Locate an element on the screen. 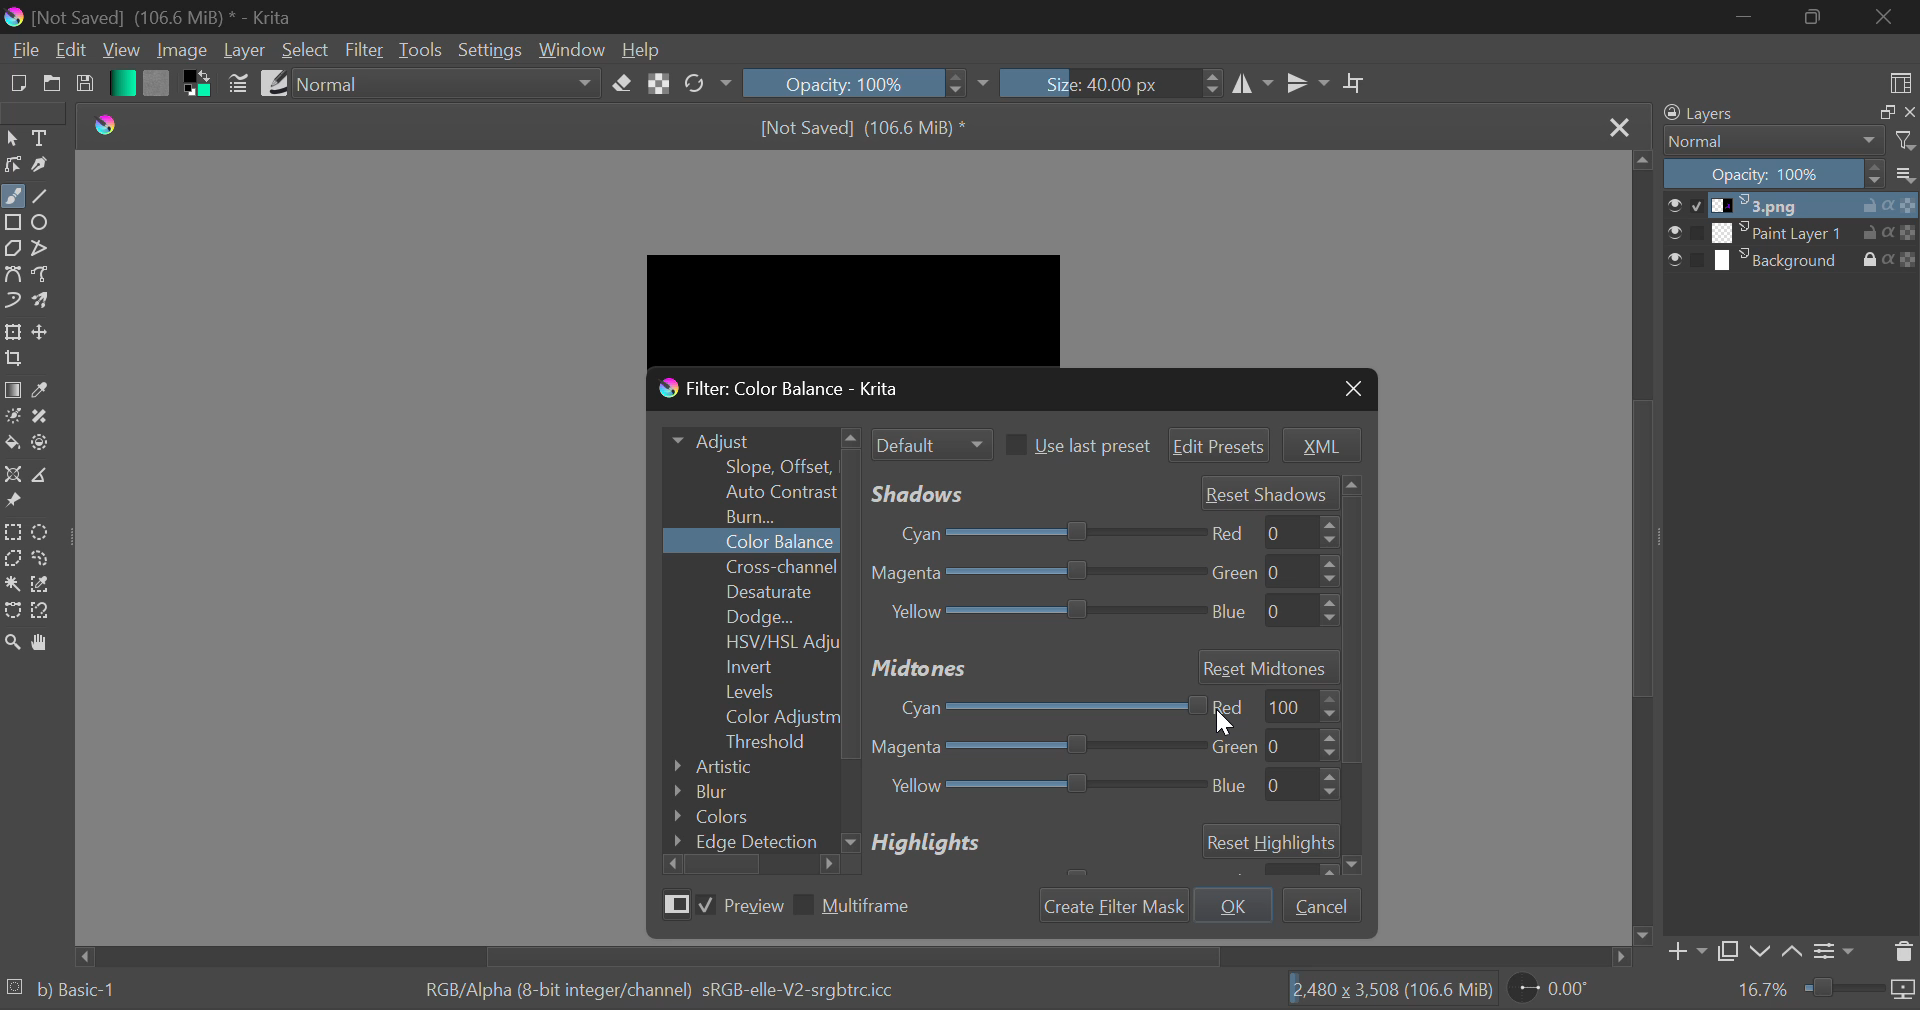 Image resolution: width=1920 pixels, height=1010 pixels. close is located at coordinates (1908, 115).